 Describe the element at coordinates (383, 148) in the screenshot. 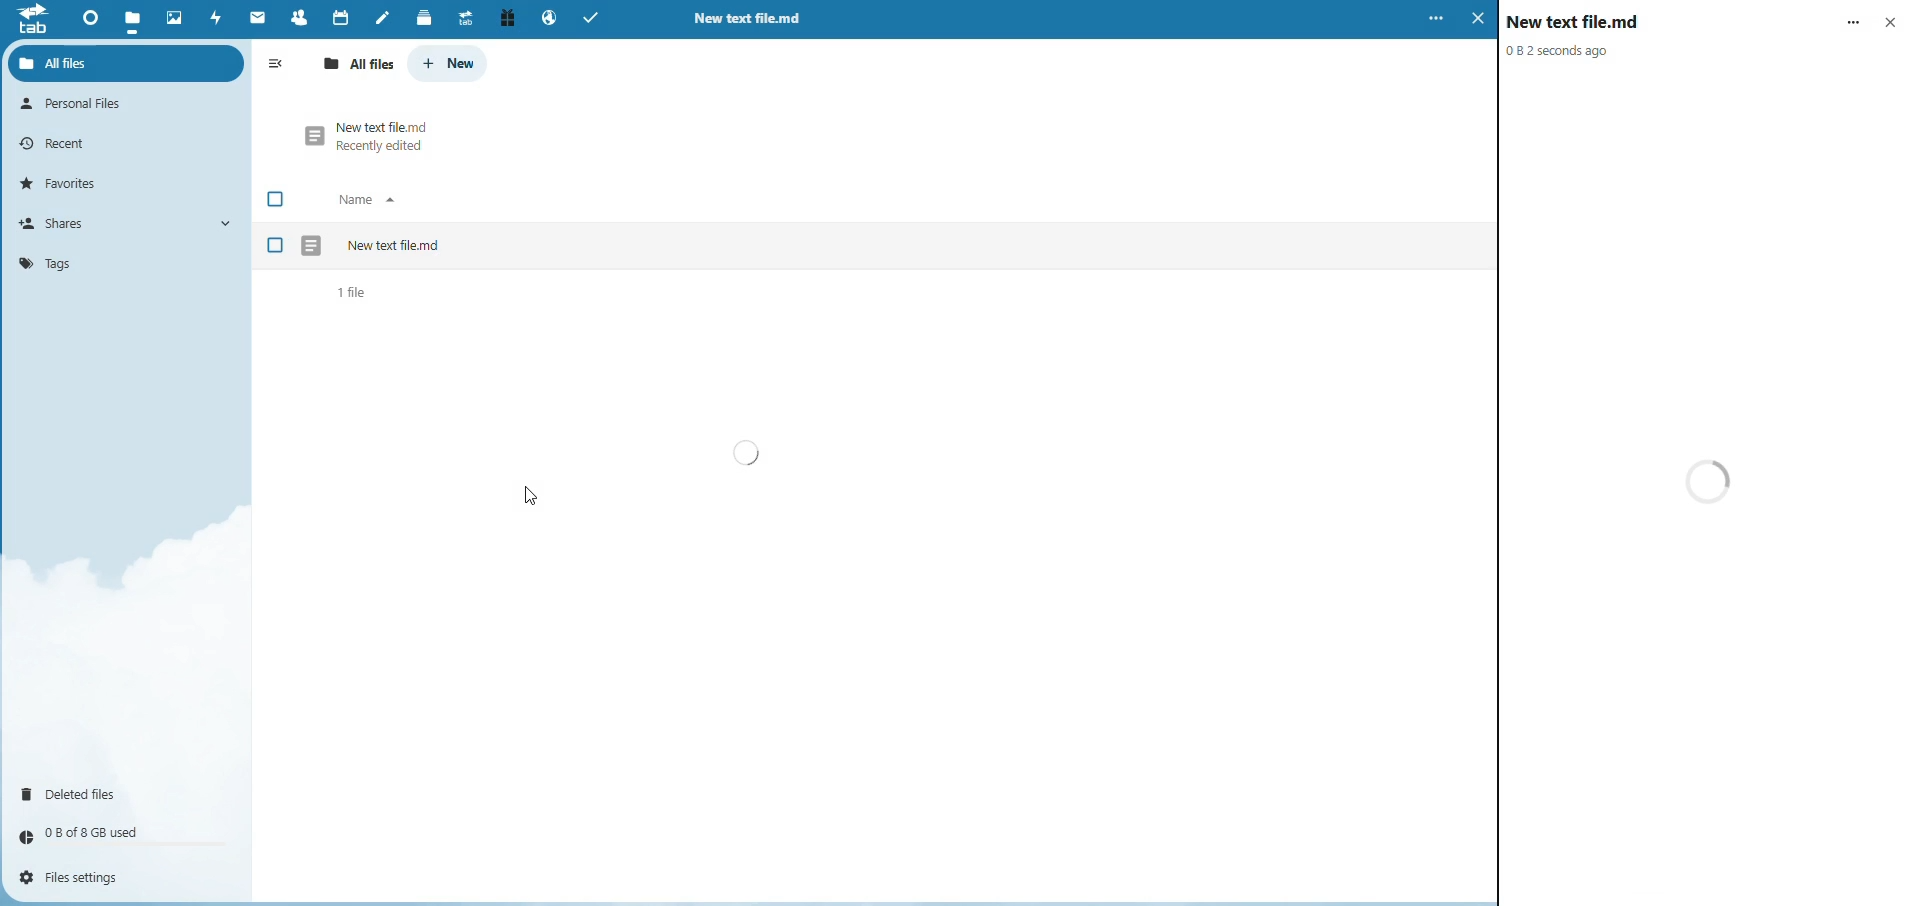

I see `Recently Added` at that location.